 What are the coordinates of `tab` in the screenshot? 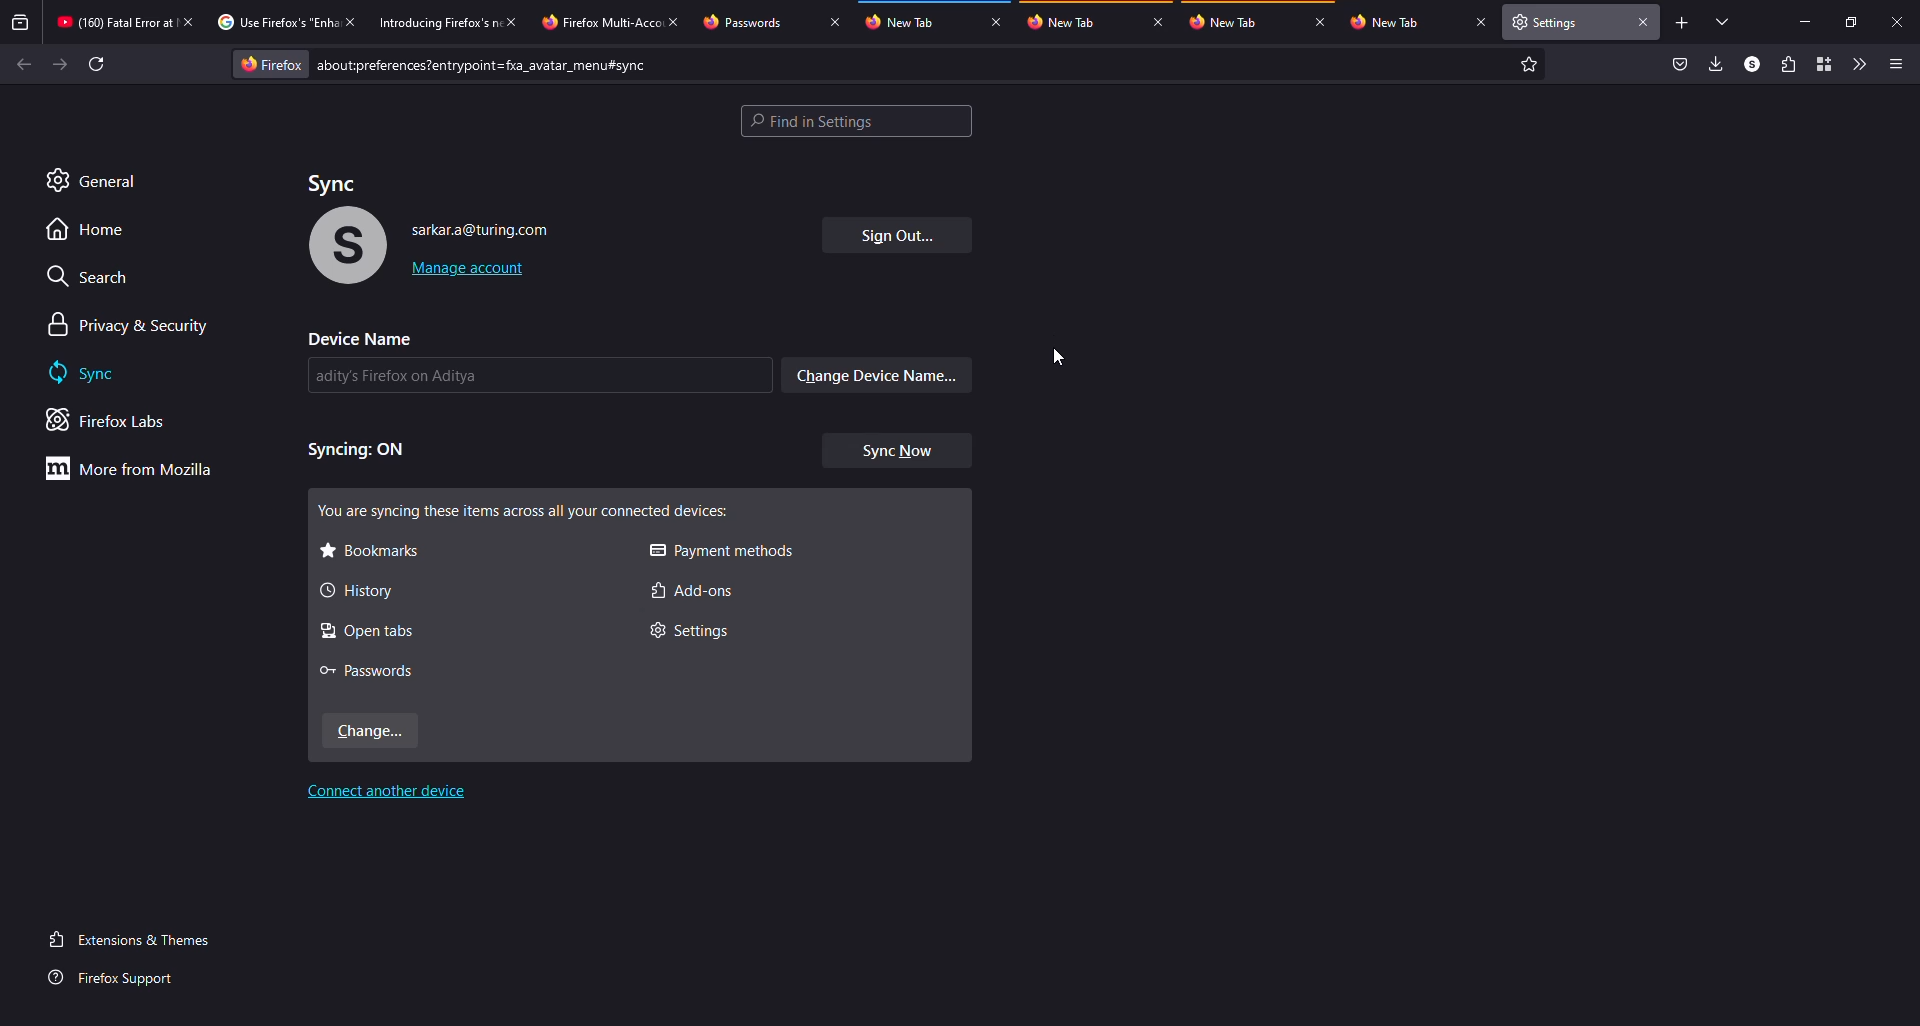 It's located at (438, 22).